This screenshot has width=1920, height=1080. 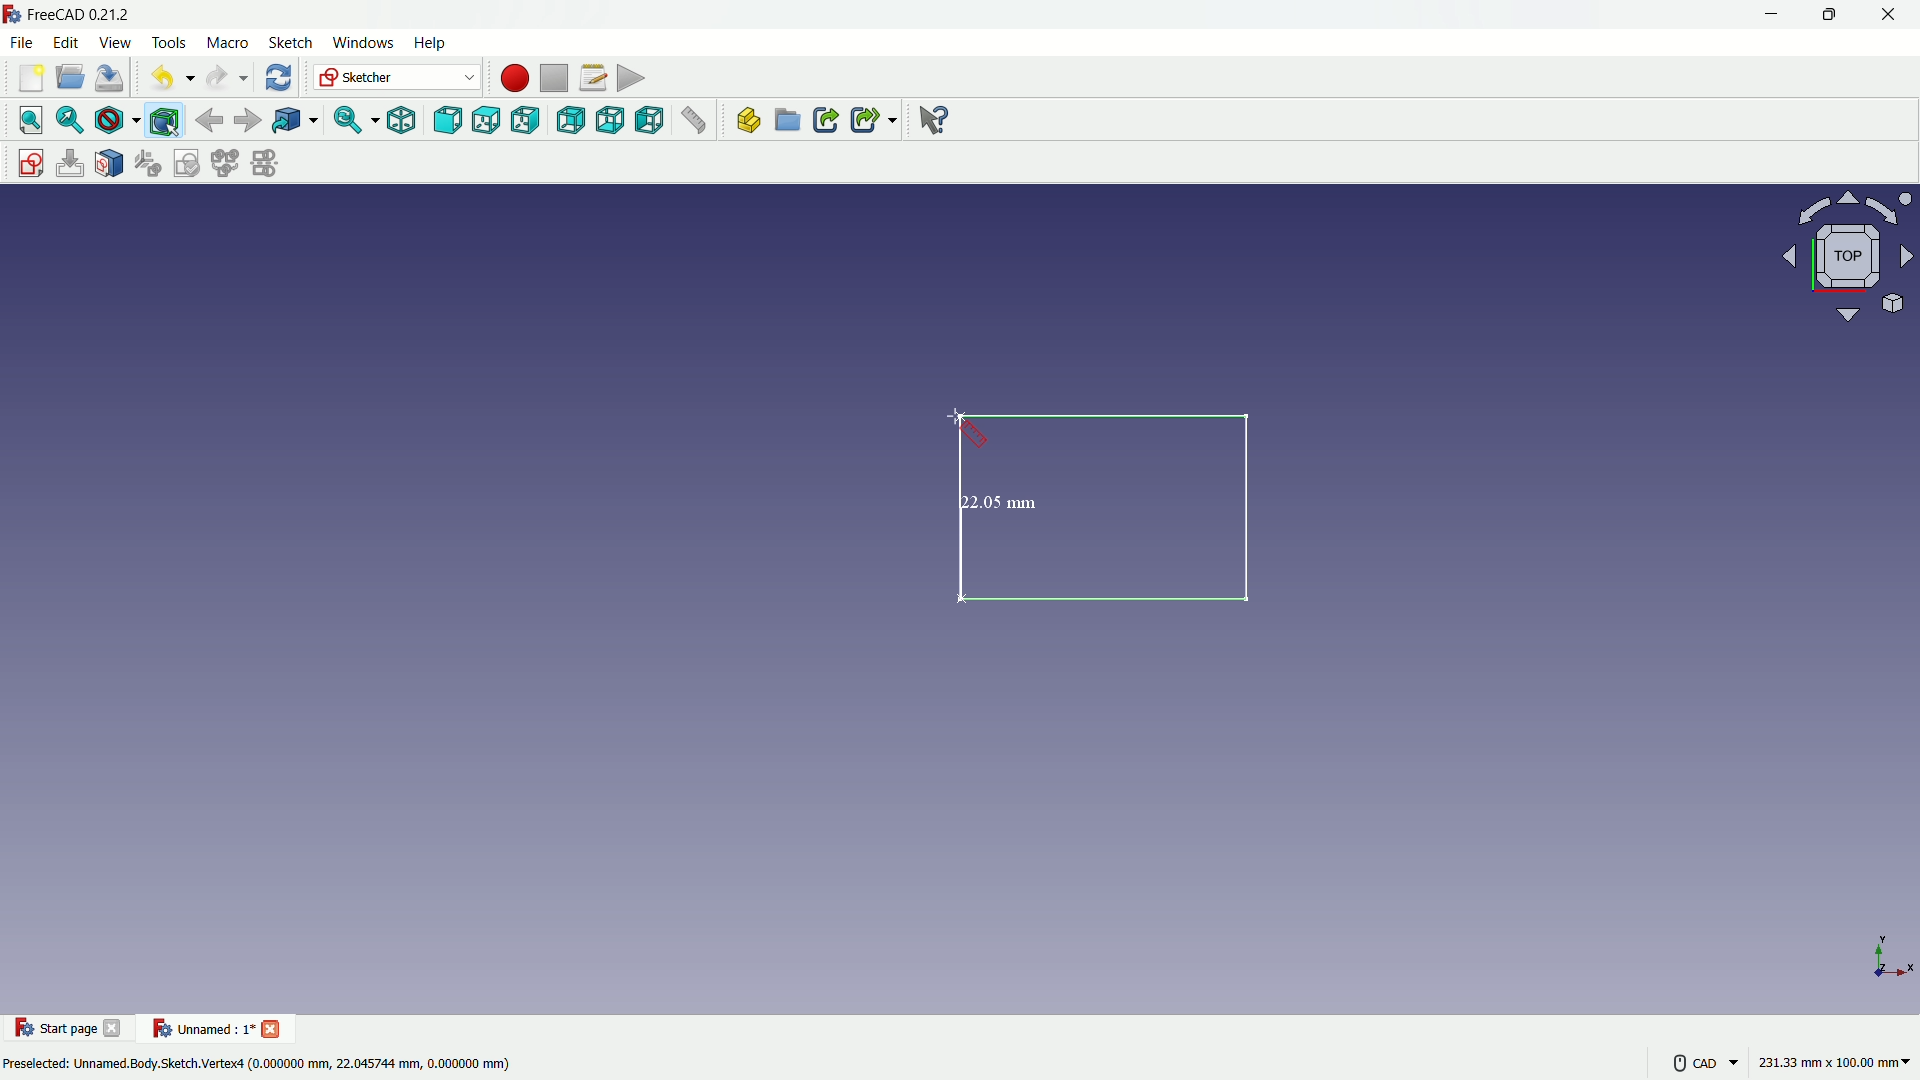 I want to click on current project name, so click(x=200, y=1028).